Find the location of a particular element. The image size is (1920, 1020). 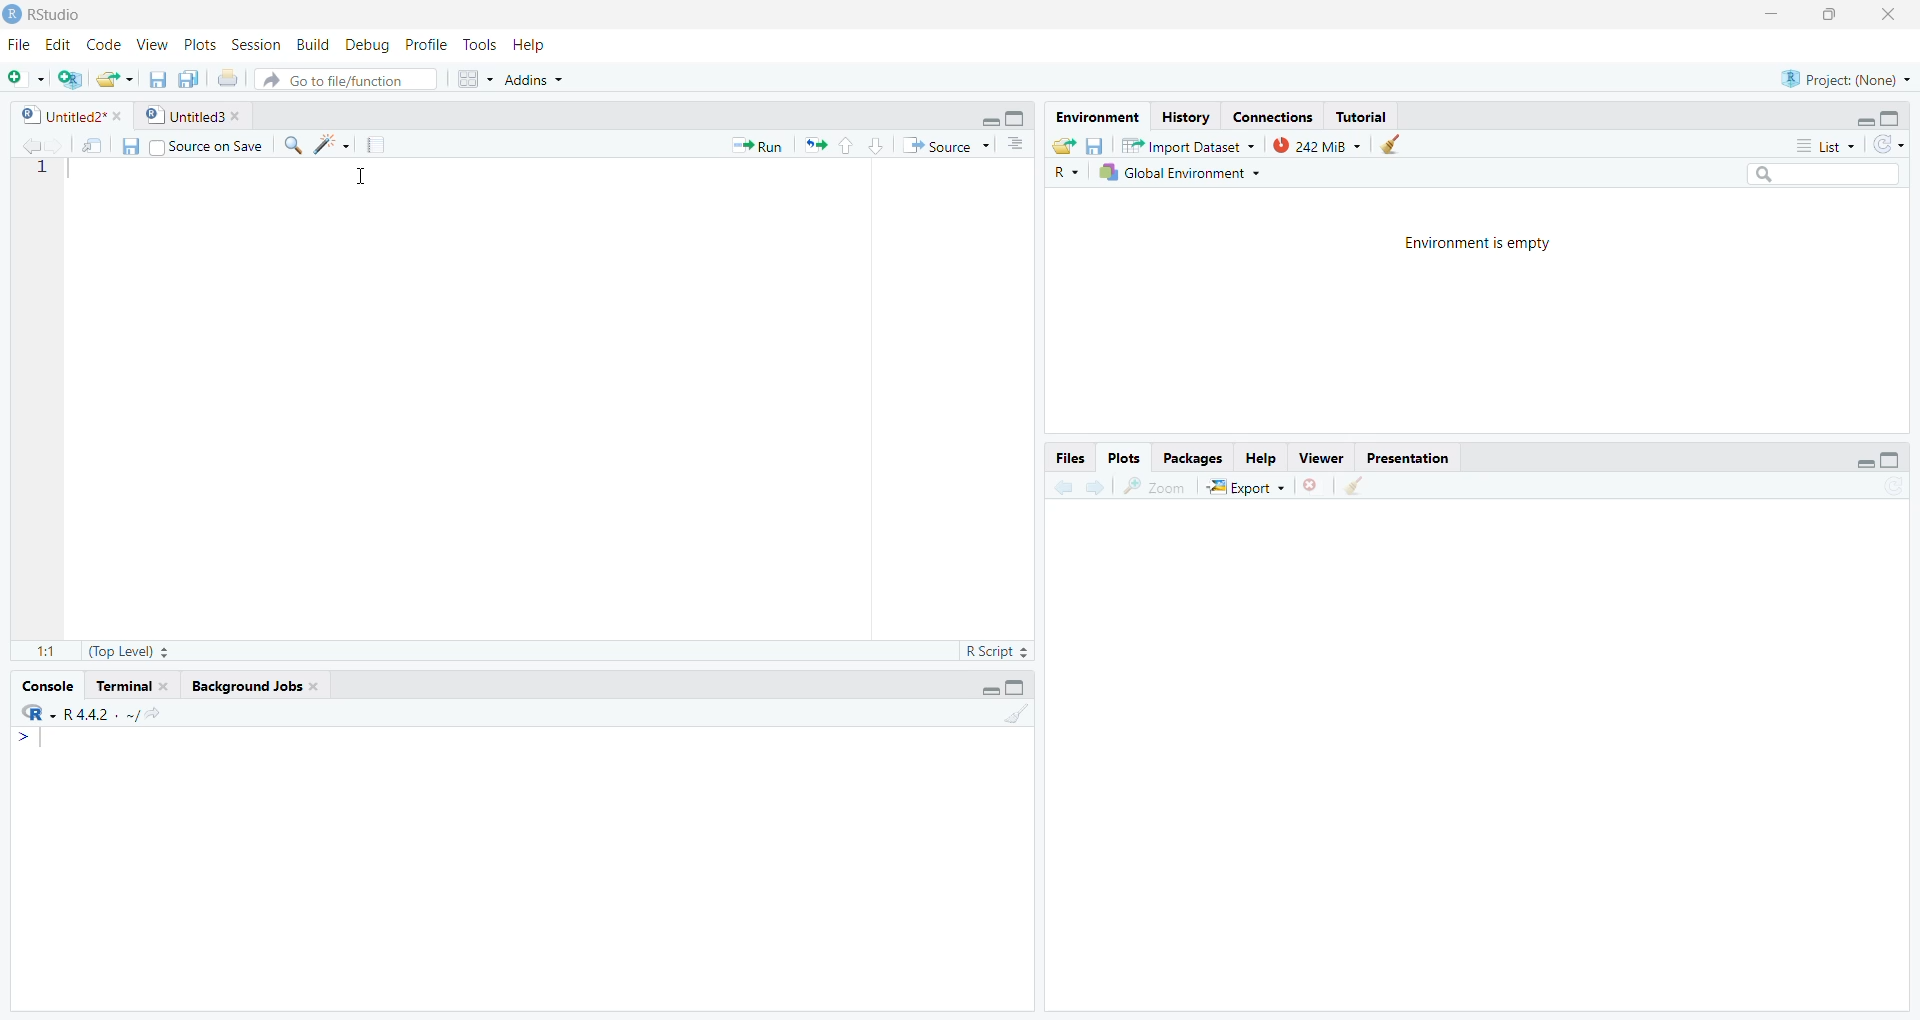

down is located at coordinates (874, 145).